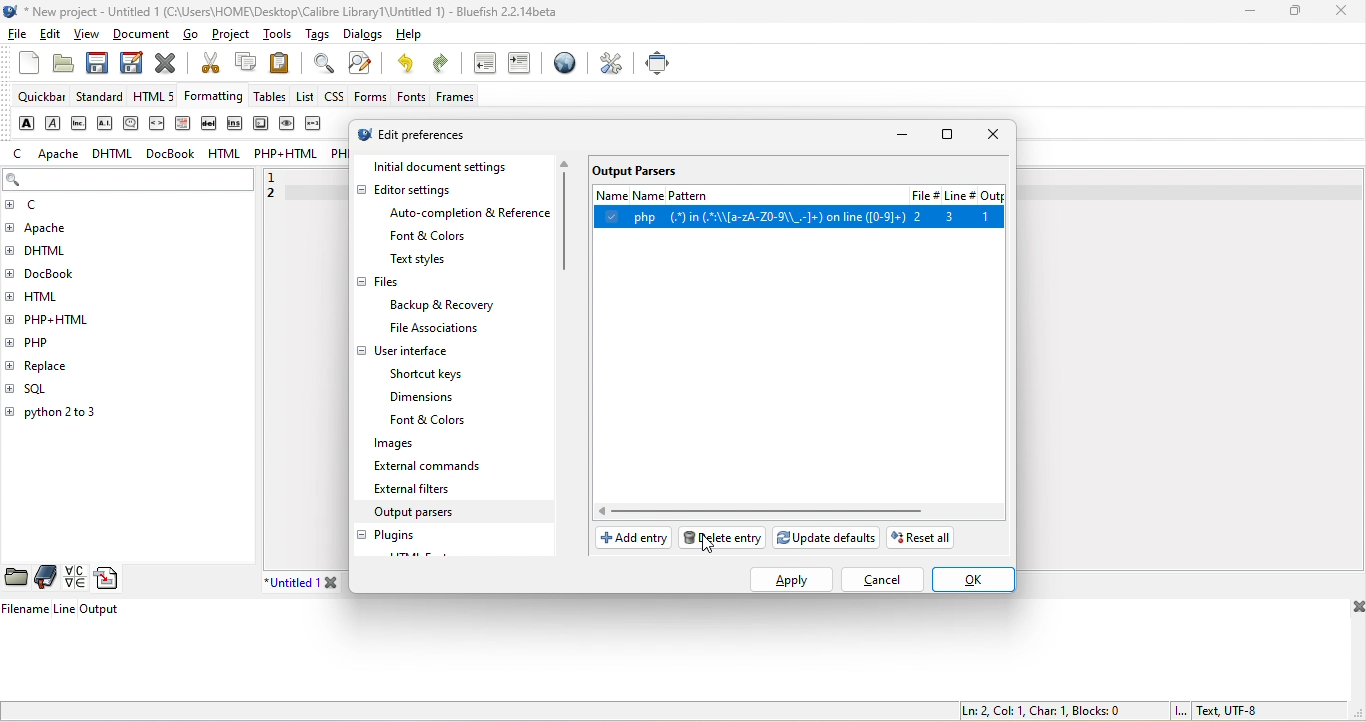 This screenshot has height=722, width=1366. Describe the element at coordinates (948, 137) in the screenshot. I see `maximize` at that location.